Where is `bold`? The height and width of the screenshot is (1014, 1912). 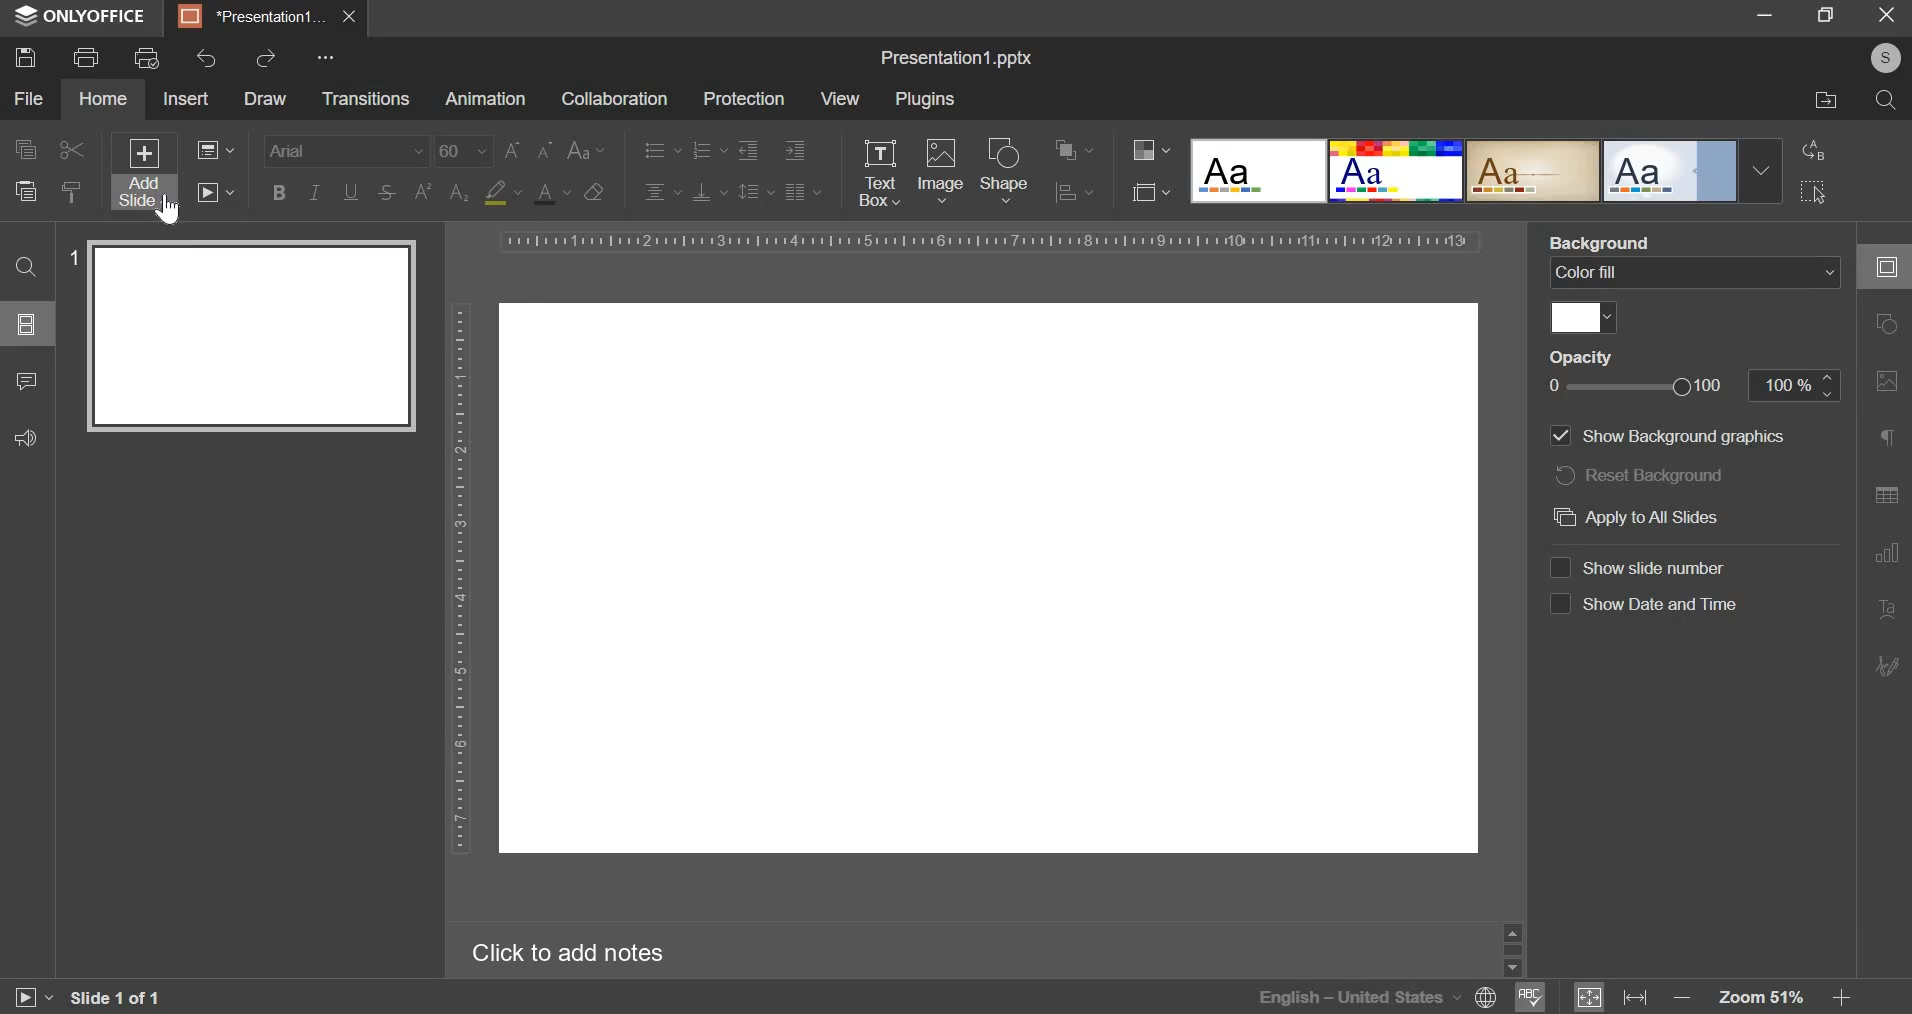 bold is located at coordinates (279, 190).